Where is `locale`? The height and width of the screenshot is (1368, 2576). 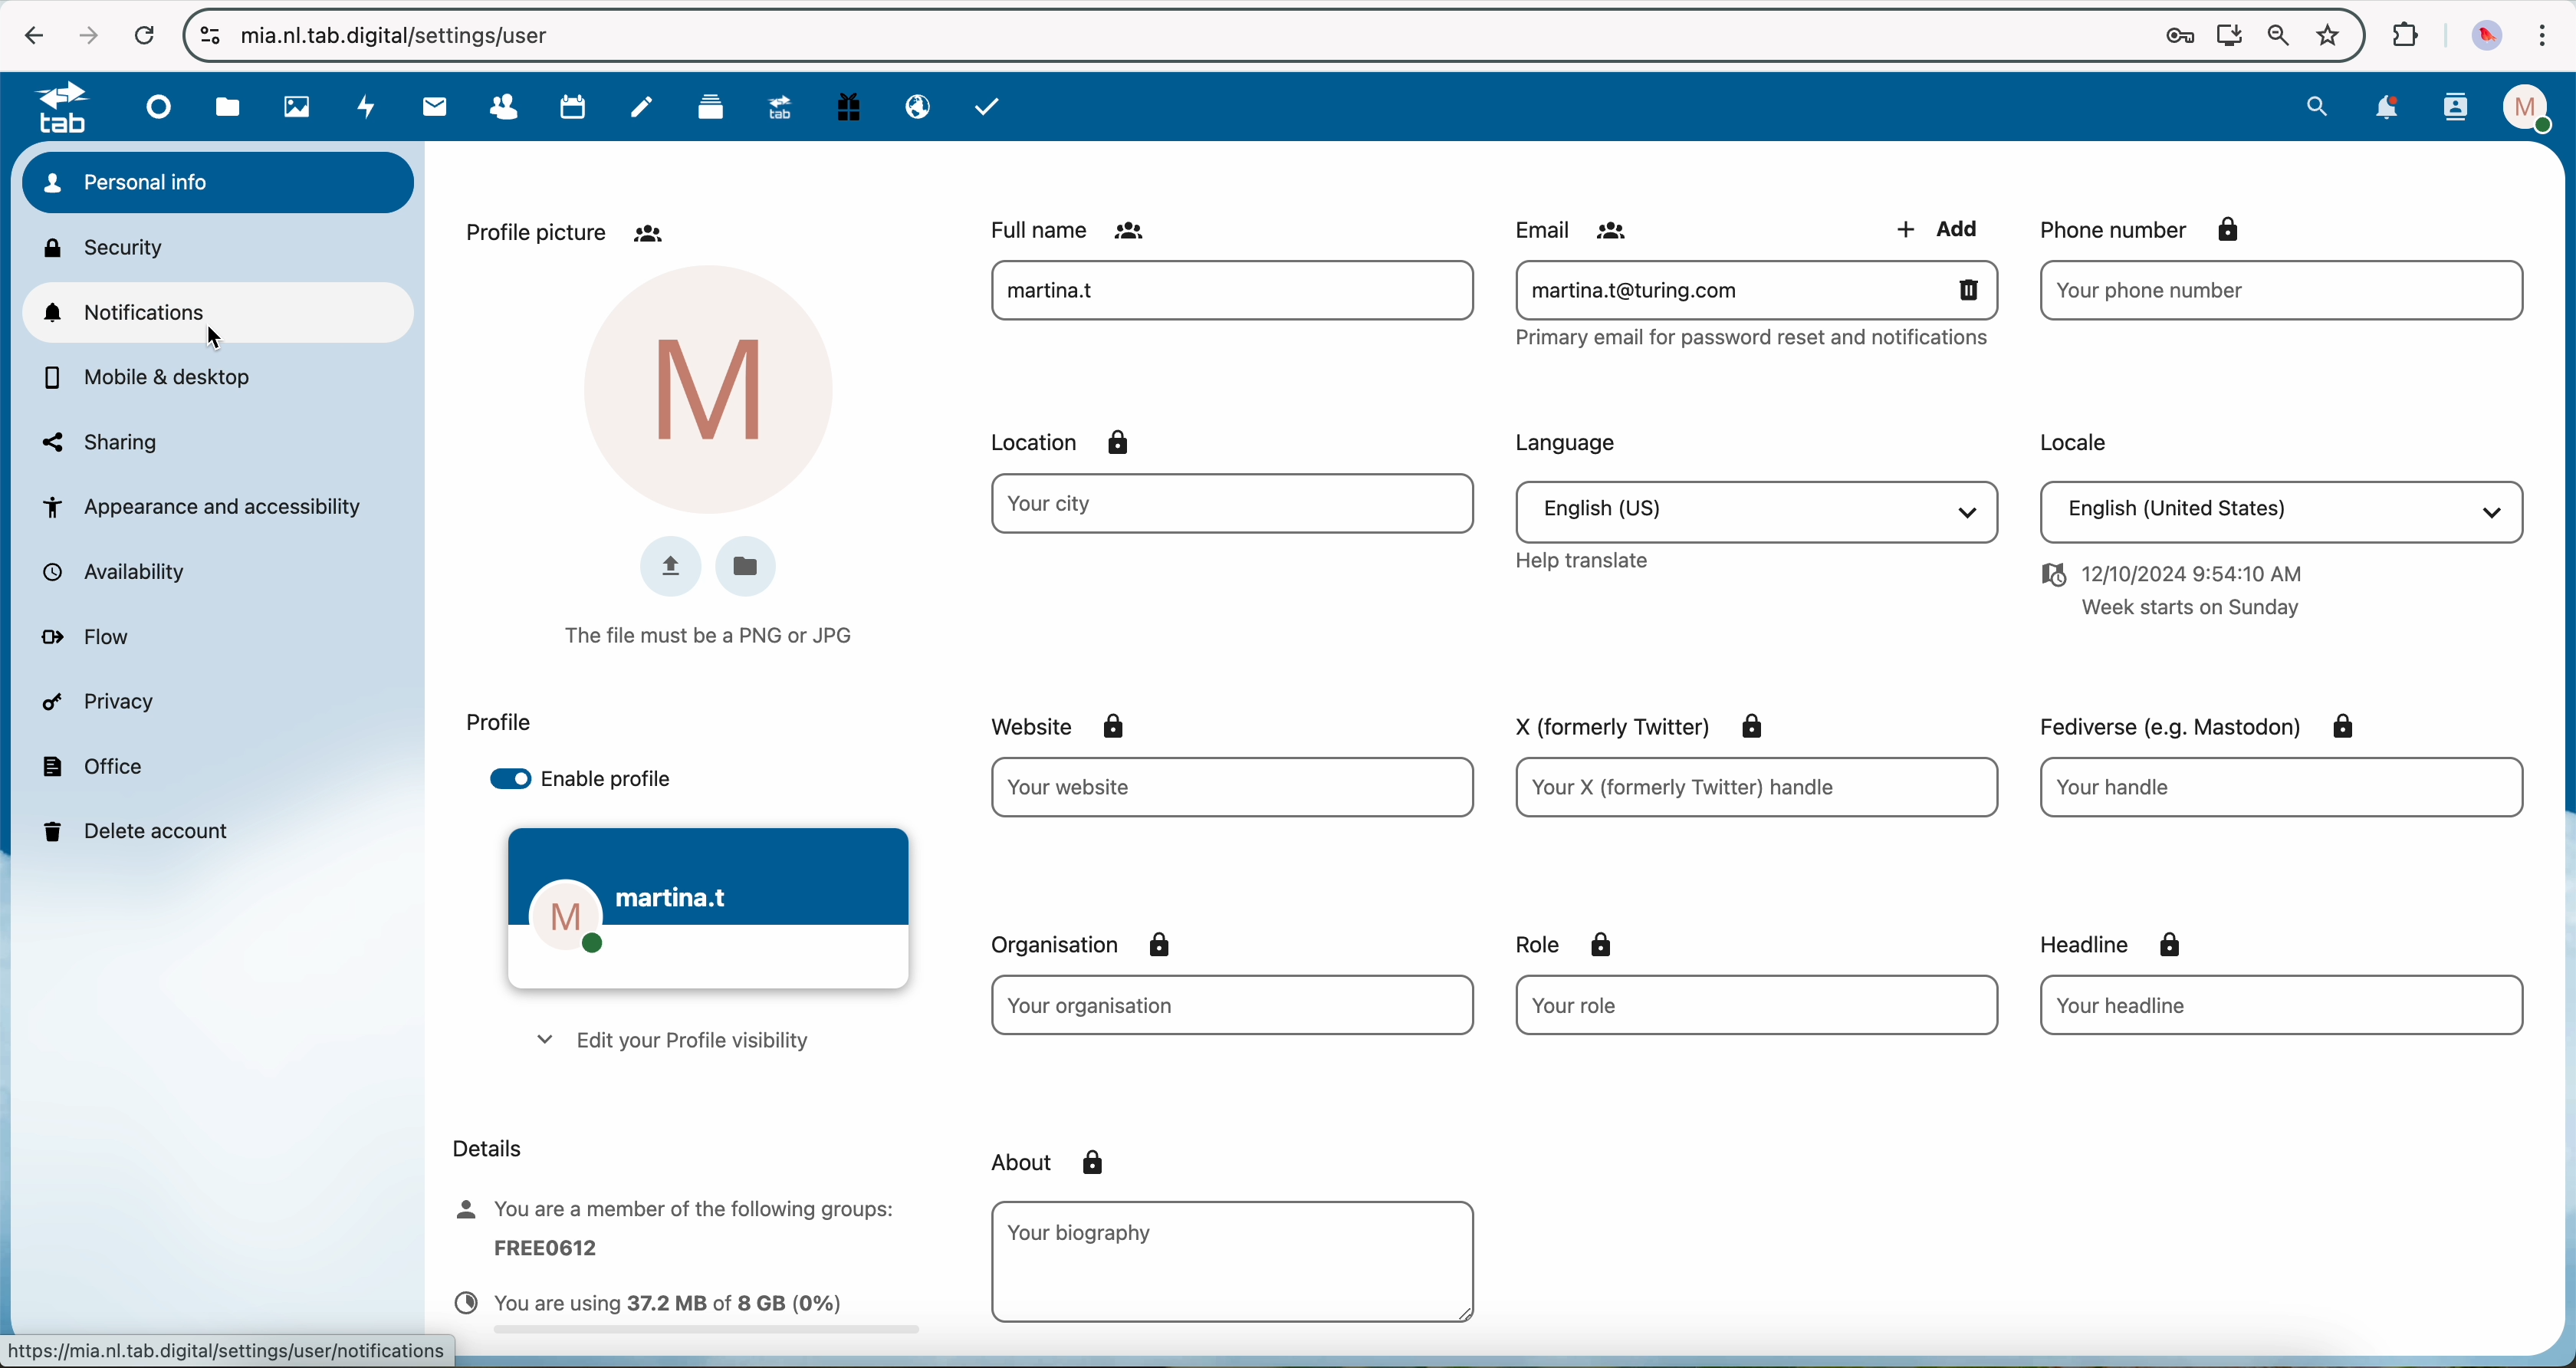
locale is located at coordinates (2077, 442).